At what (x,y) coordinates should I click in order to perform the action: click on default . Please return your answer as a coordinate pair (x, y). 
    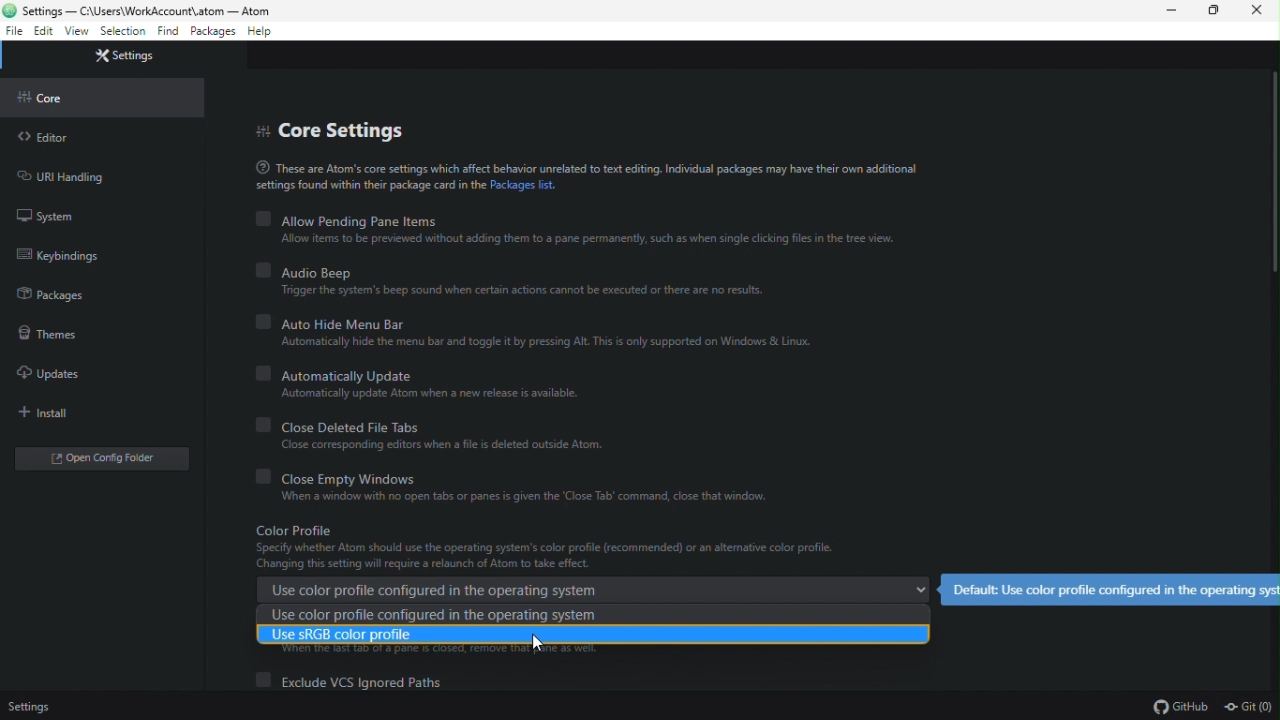
    Looking at the image, I should click on (1109, 589).